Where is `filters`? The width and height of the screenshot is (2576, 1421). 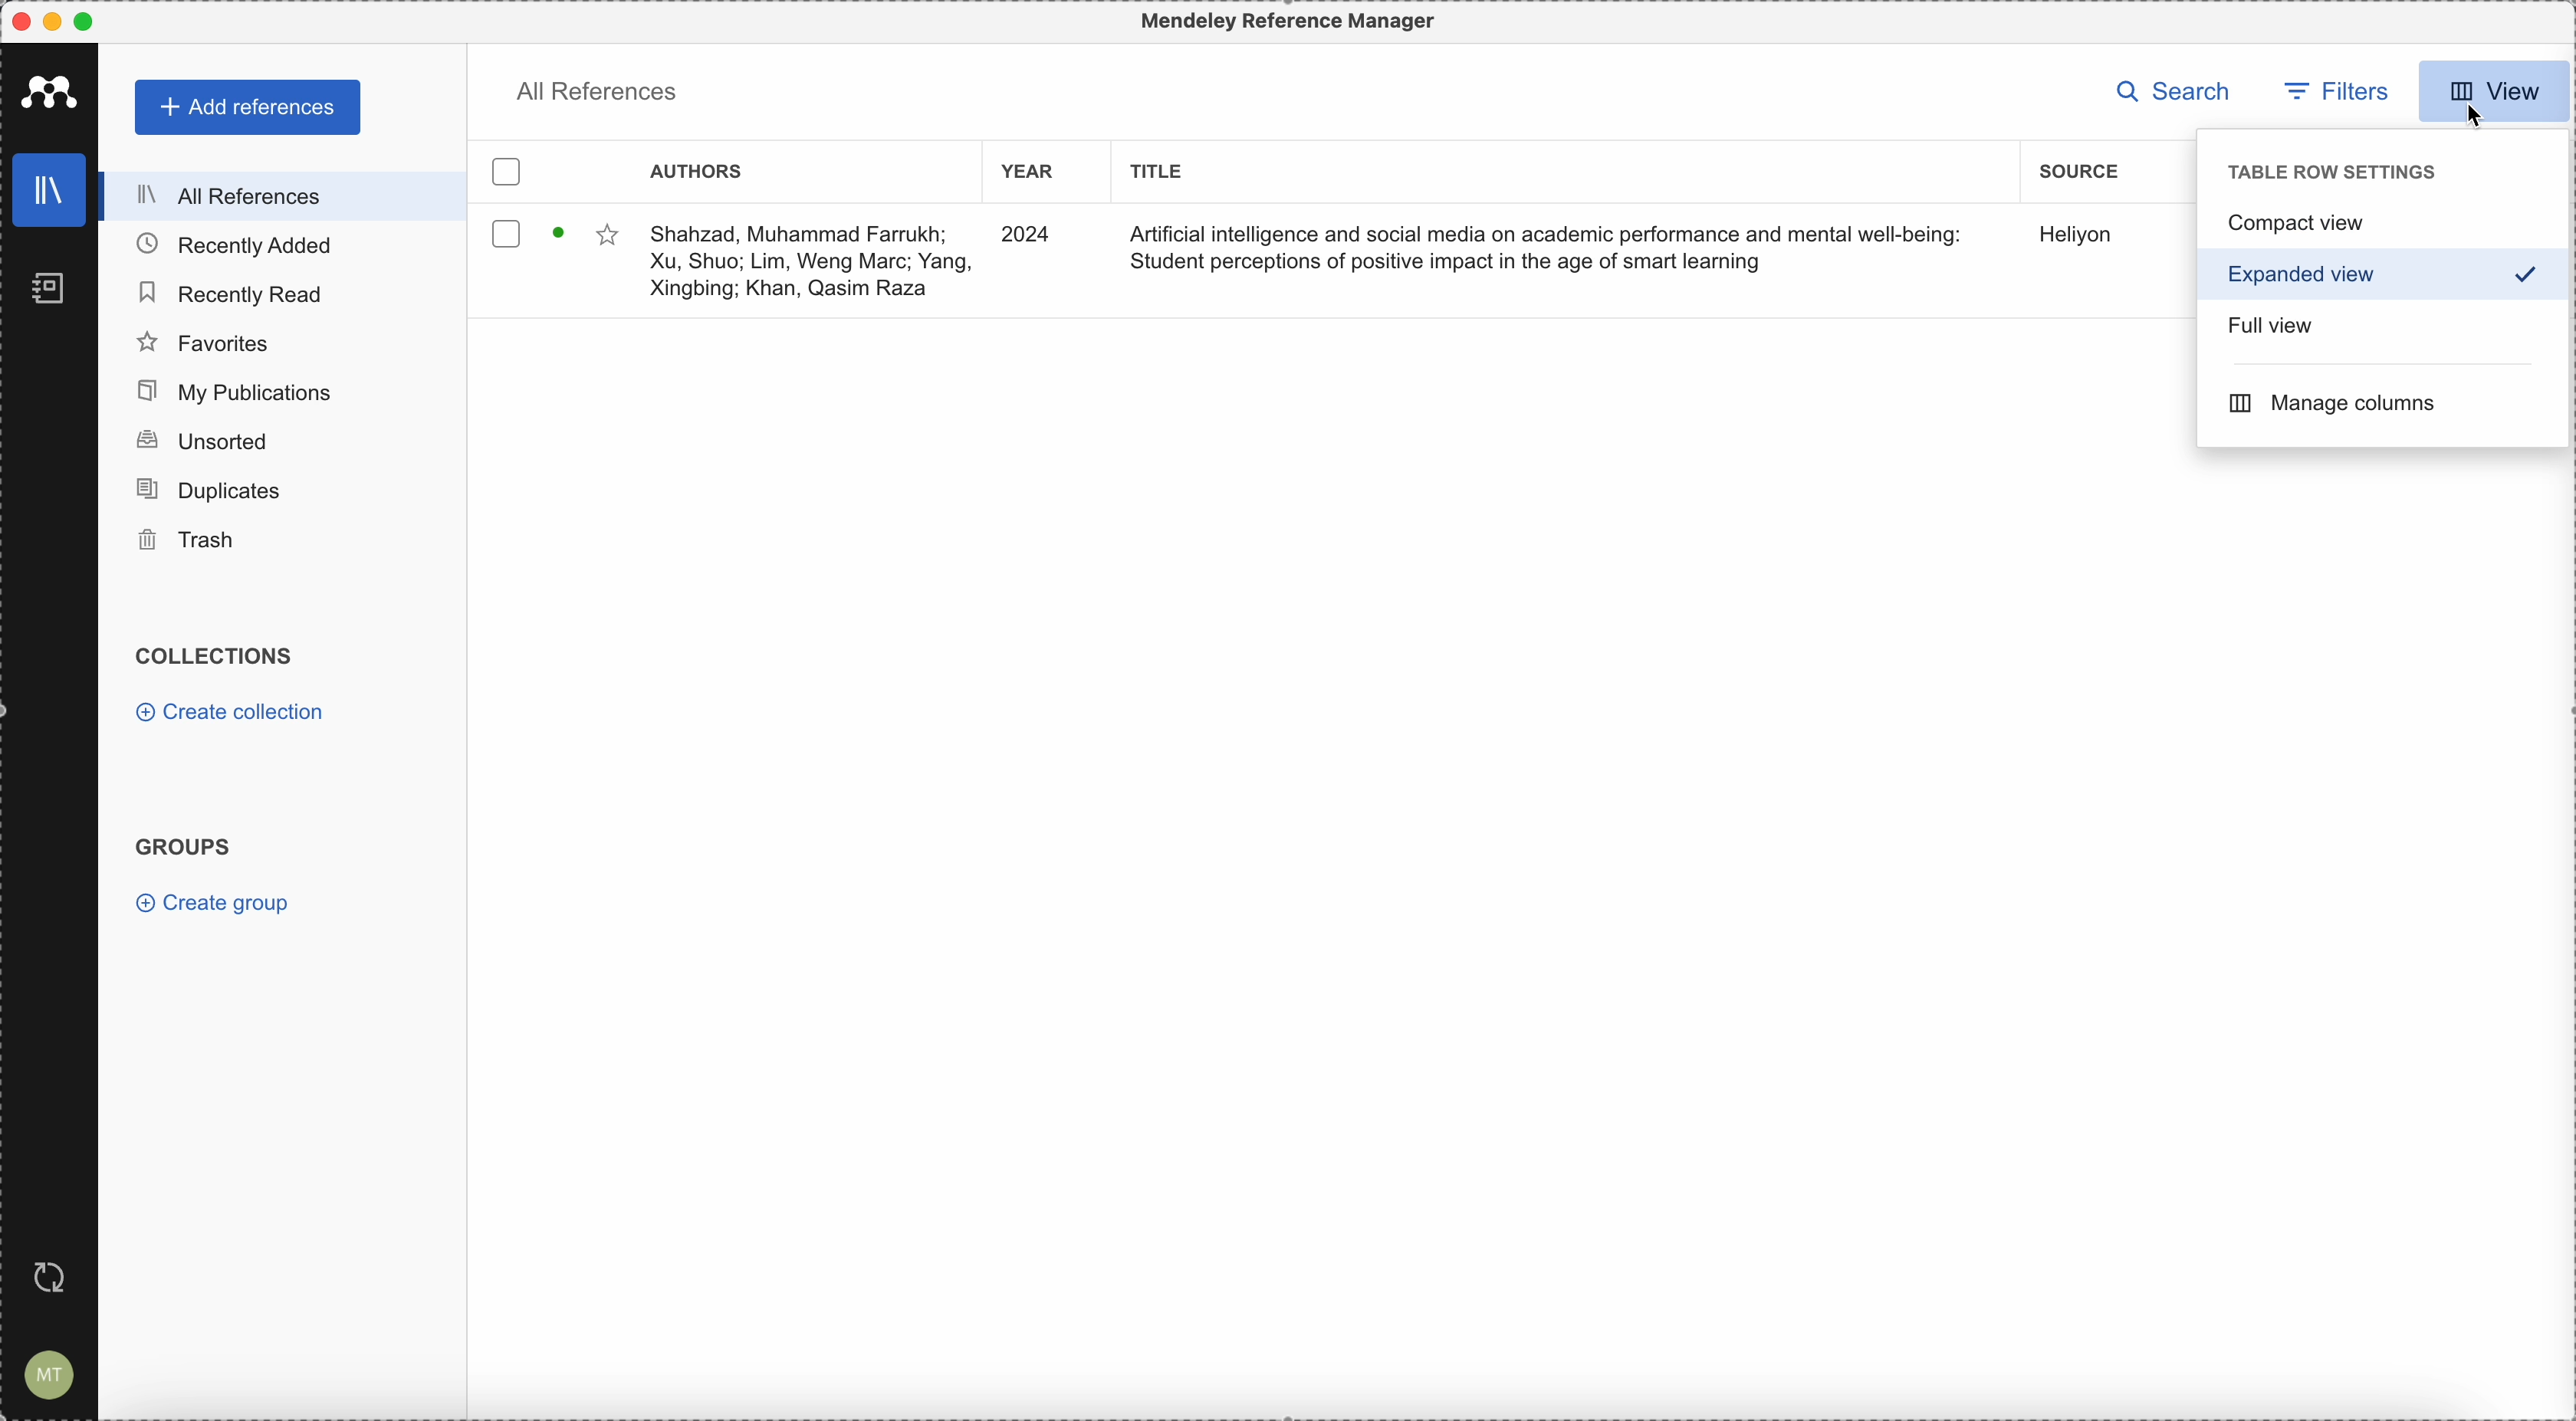
filters is located at coordinates (2340, 91).